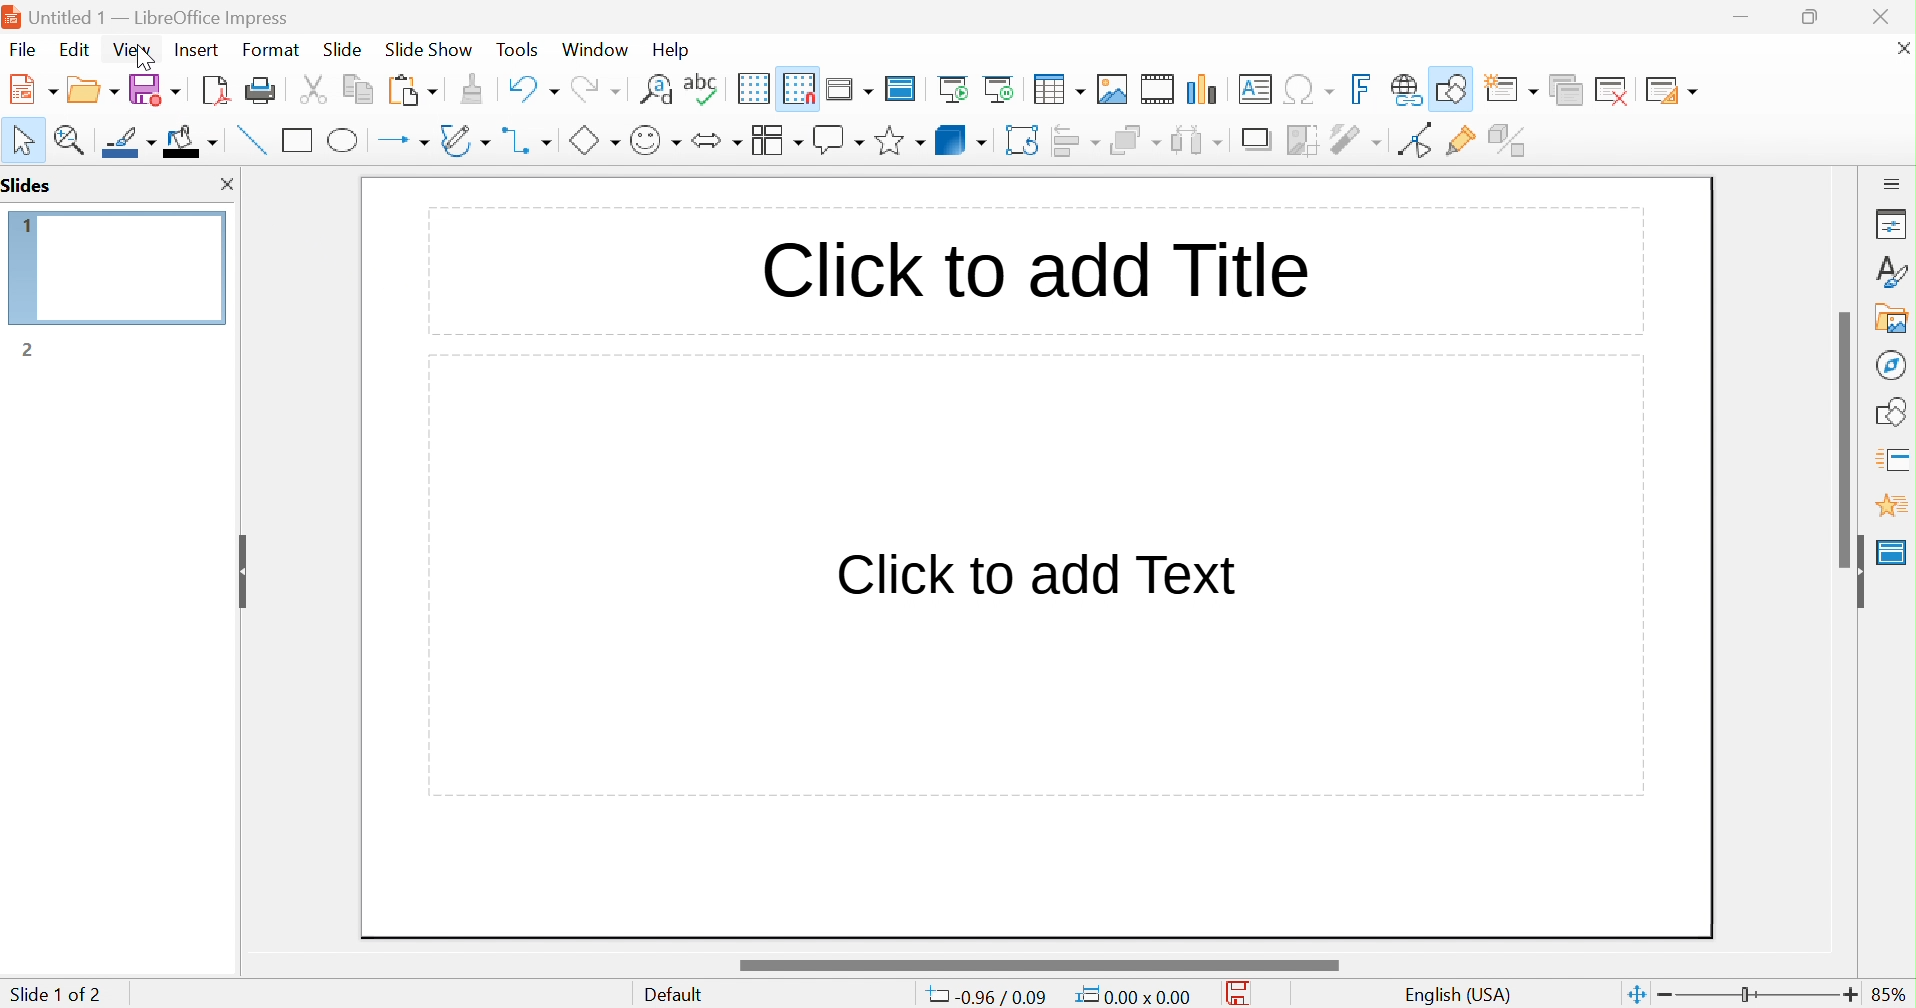 The image size is (1916, 1008). I want to click on properties, so click(1892, 226).